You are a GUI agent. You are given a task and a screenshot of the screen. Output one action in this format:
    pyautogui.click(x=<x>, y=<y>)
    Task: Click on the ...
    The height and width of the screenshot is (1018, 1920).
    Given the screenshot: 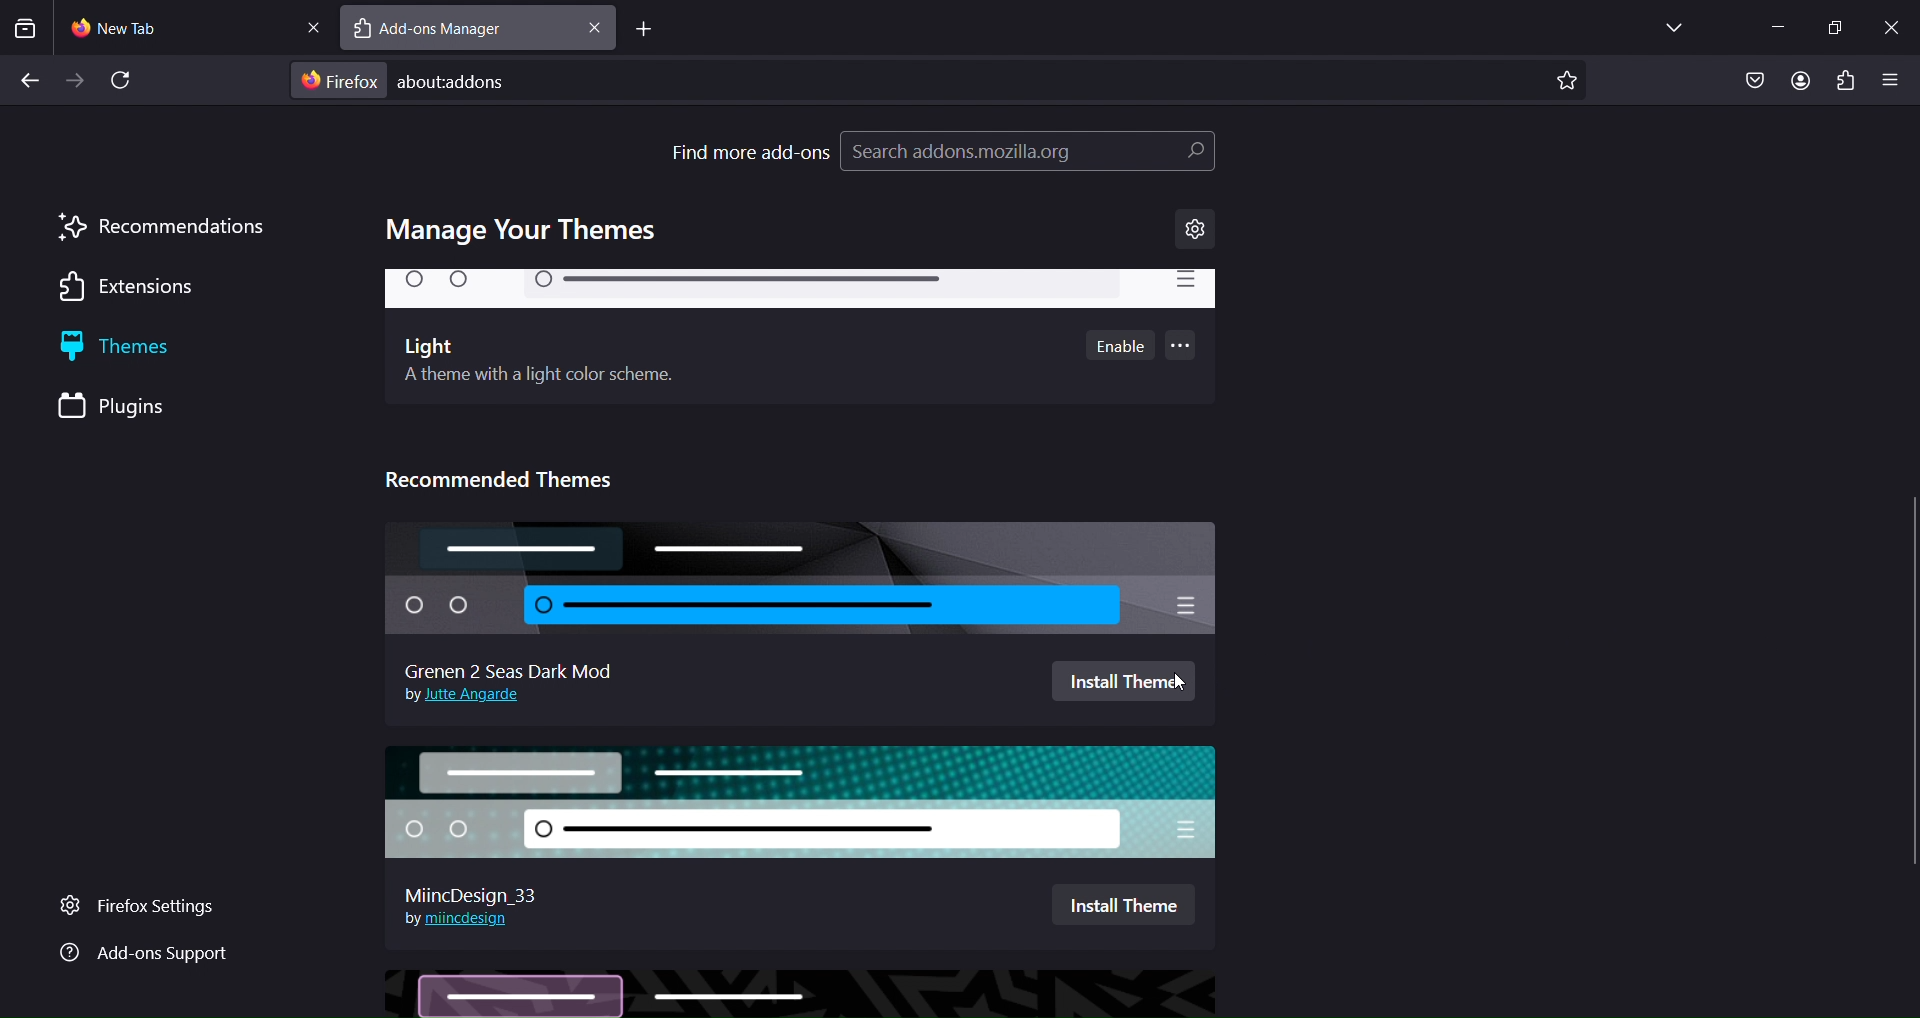 What is the action you would take?
    pyautogui.click(x=1183, y=349)
    